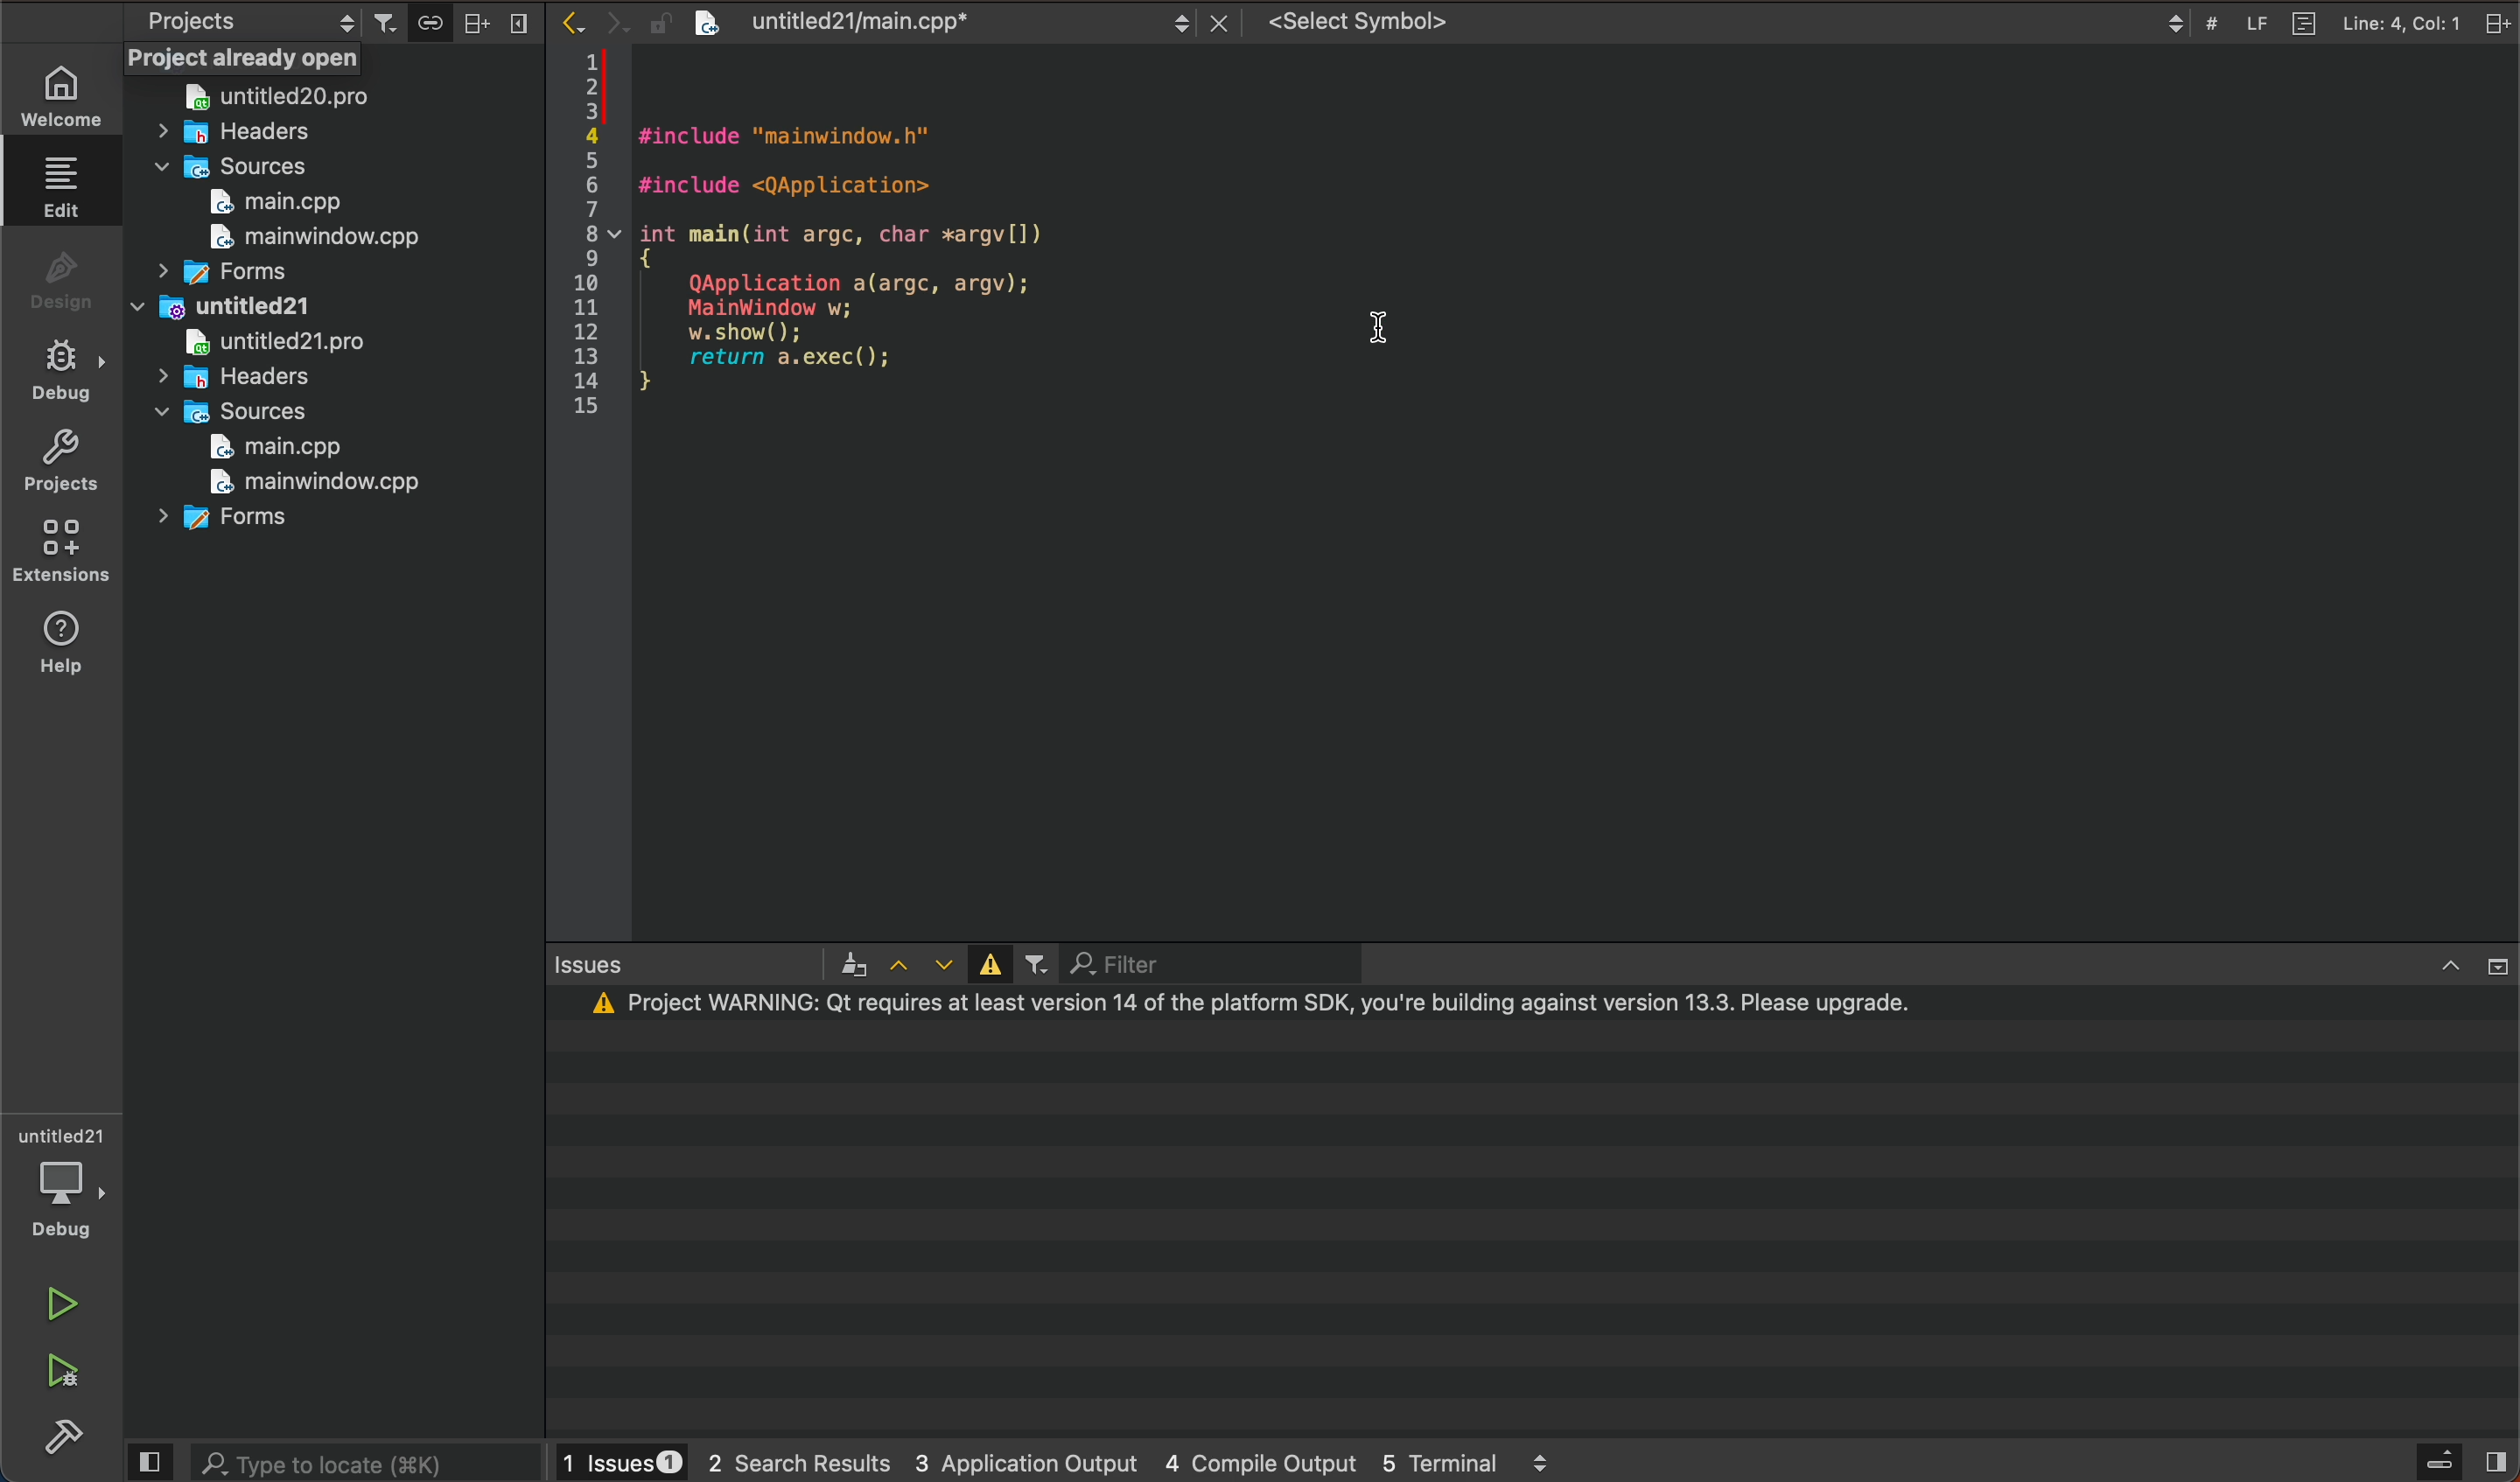 The height and width of the screenshot is (1482, 2520). Describe the element at coordinates (2251, 22) in the screenshot. I see `Line feed` at that location.